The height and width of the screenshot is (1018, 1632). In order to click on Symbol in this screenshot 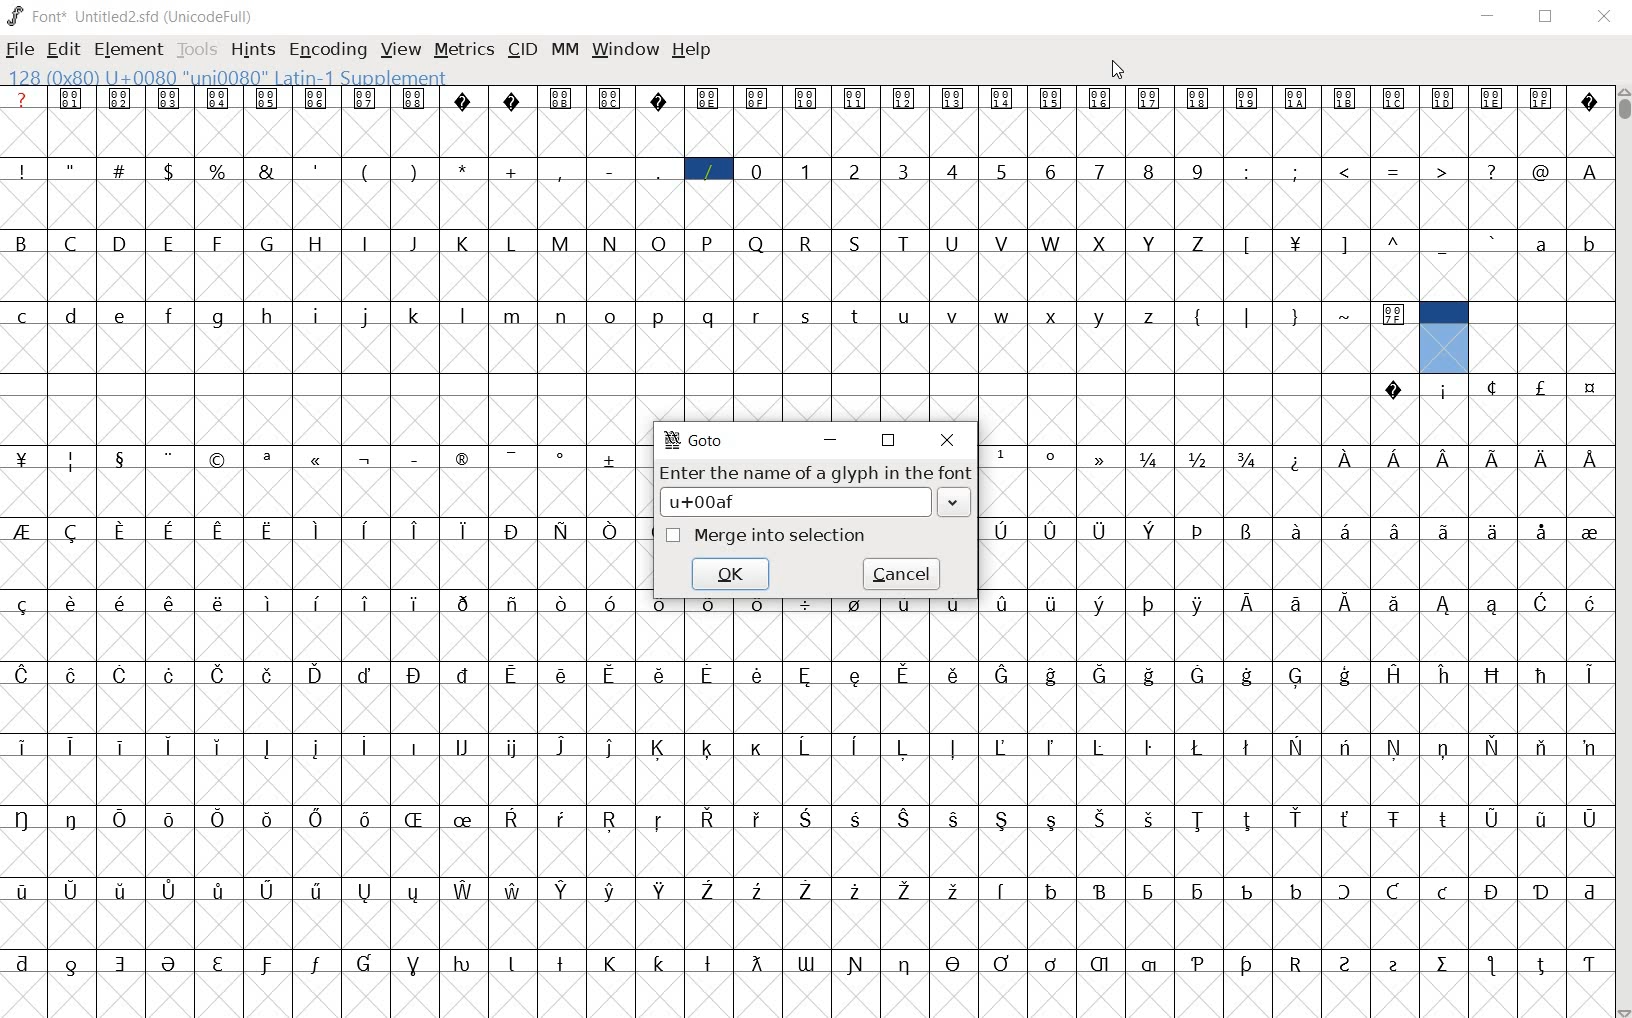, I will do `click(1396, 748)`.